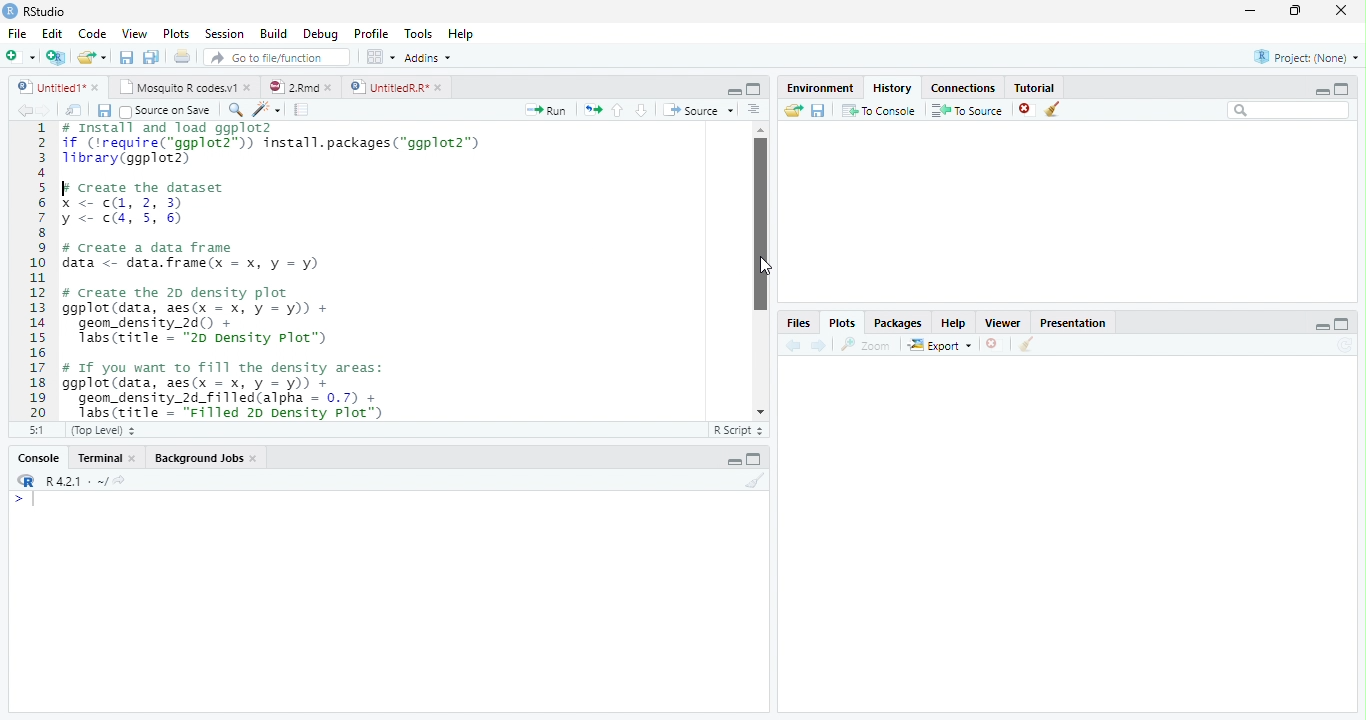  I want to click on Files,, so click(795, 323).